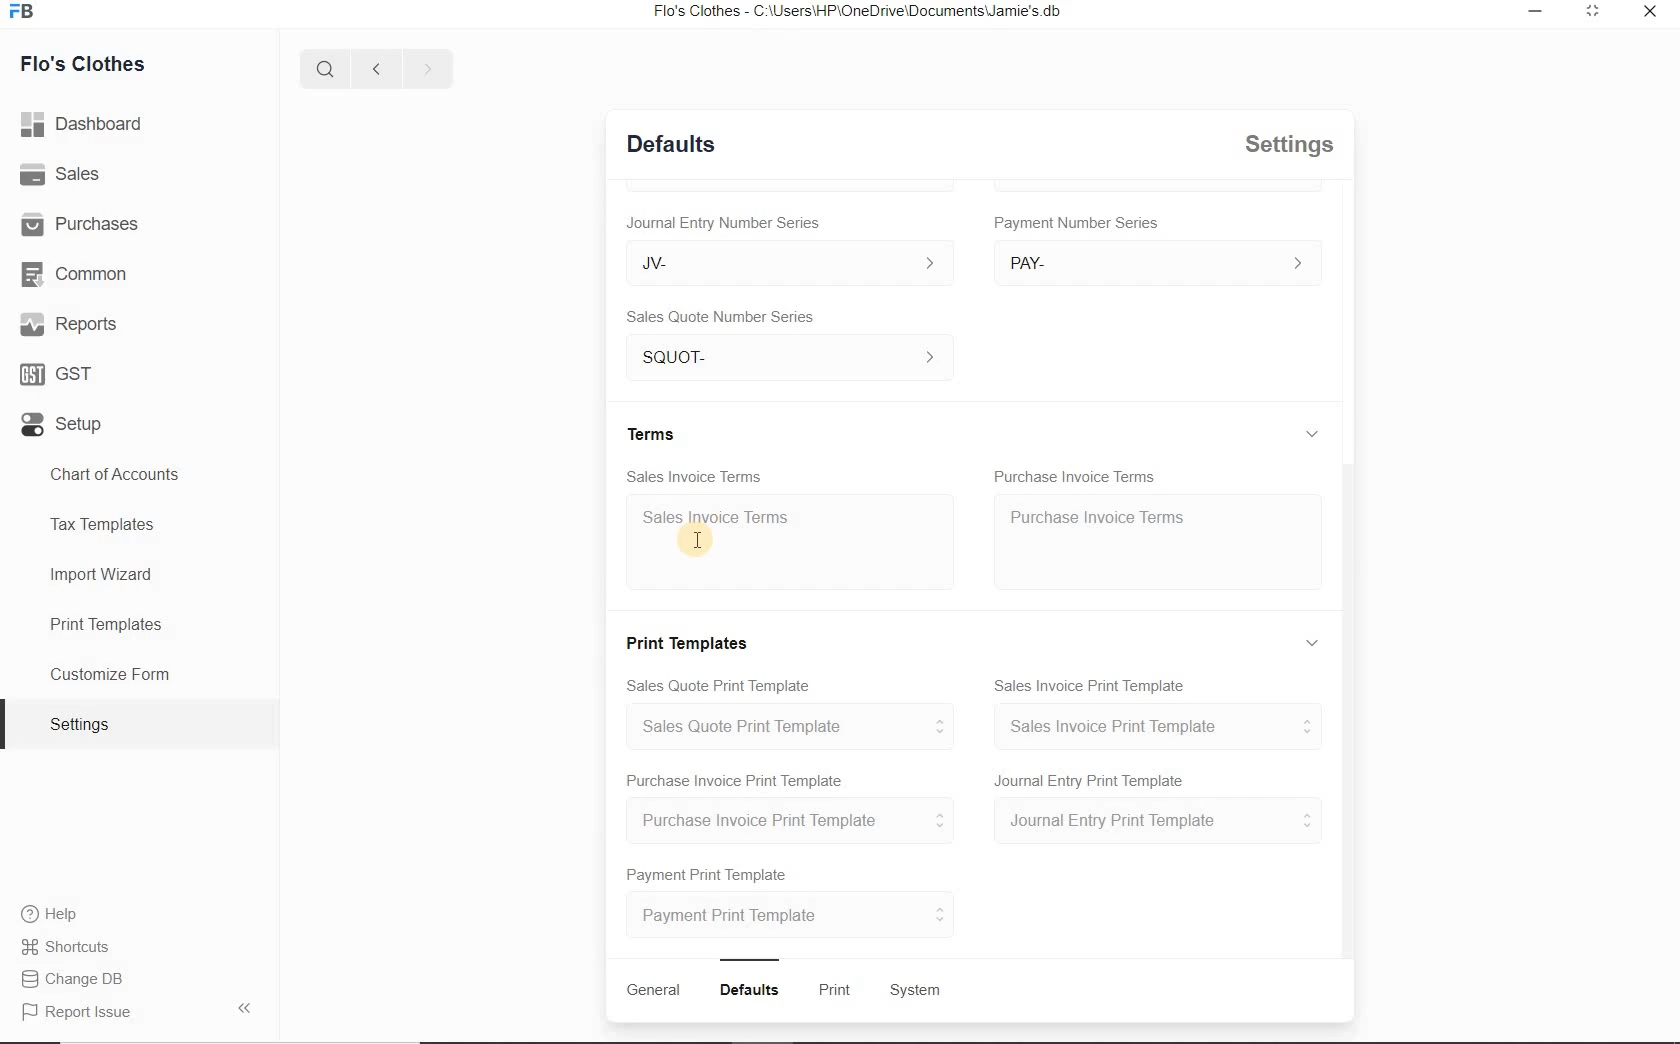 The image size is (1680, 1044). Describe the element at coordinates (723, 519) in the screenshot. I see `Sales invoice Terms` at that location.